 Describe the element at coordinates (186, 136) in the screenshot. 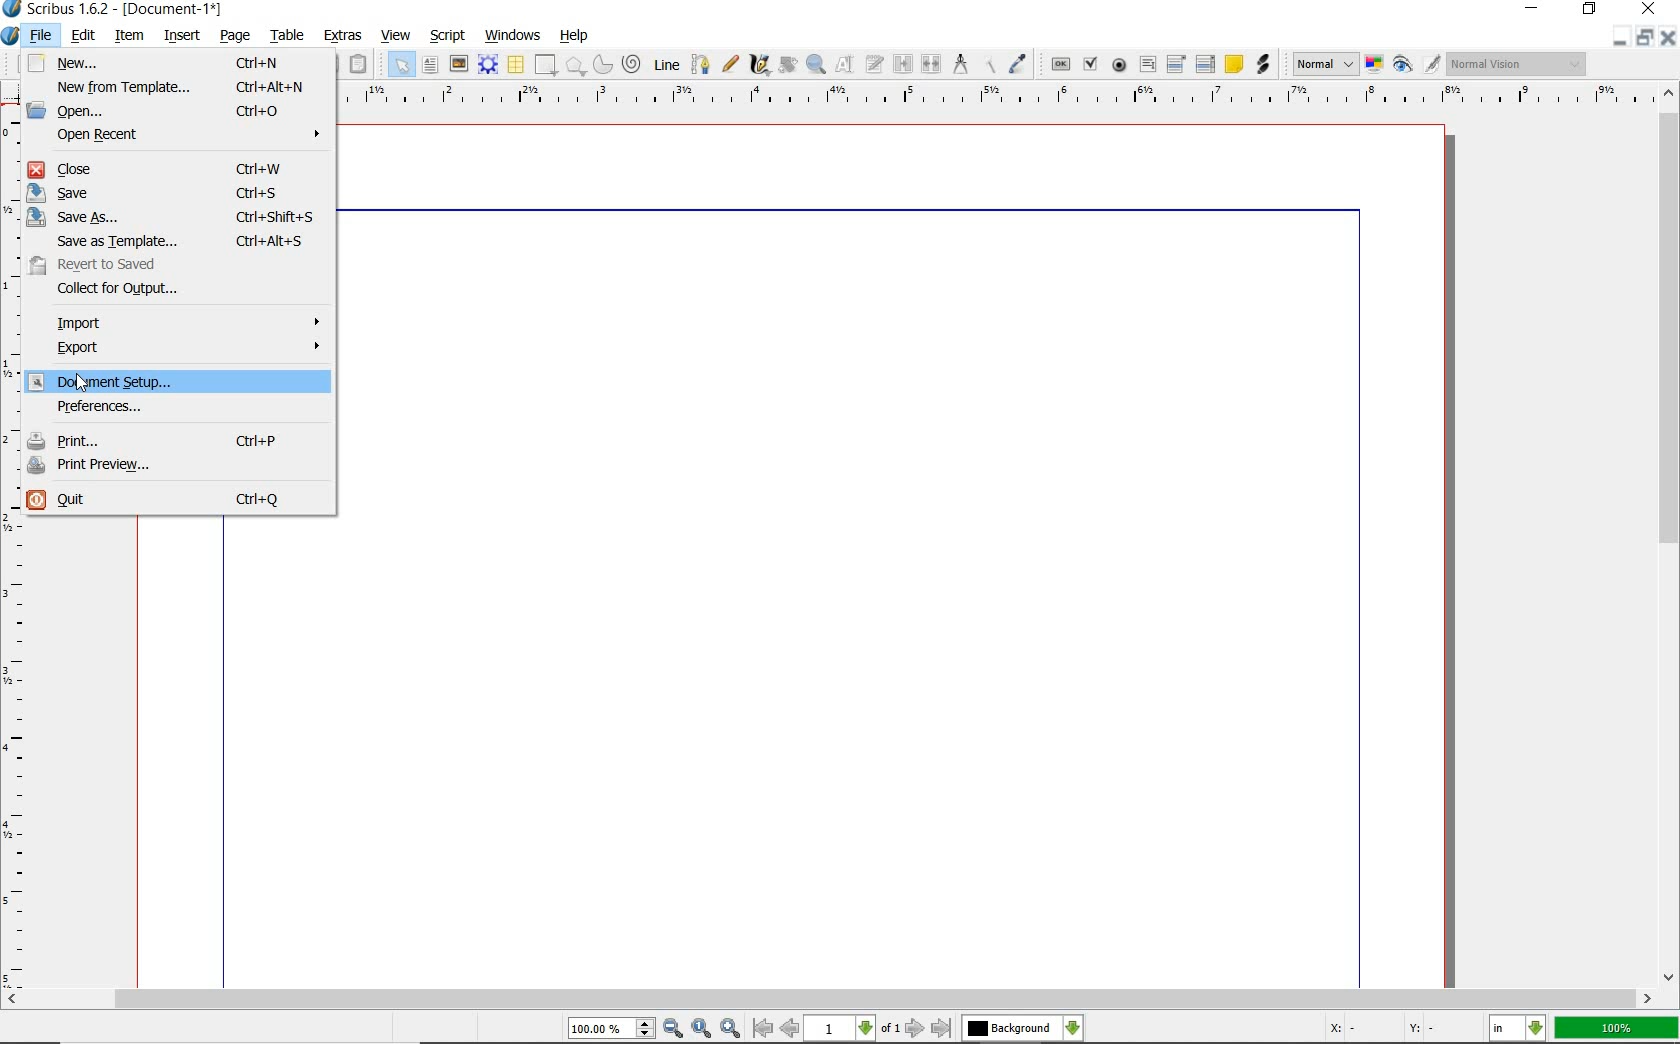

I see `Open recent` at that location.